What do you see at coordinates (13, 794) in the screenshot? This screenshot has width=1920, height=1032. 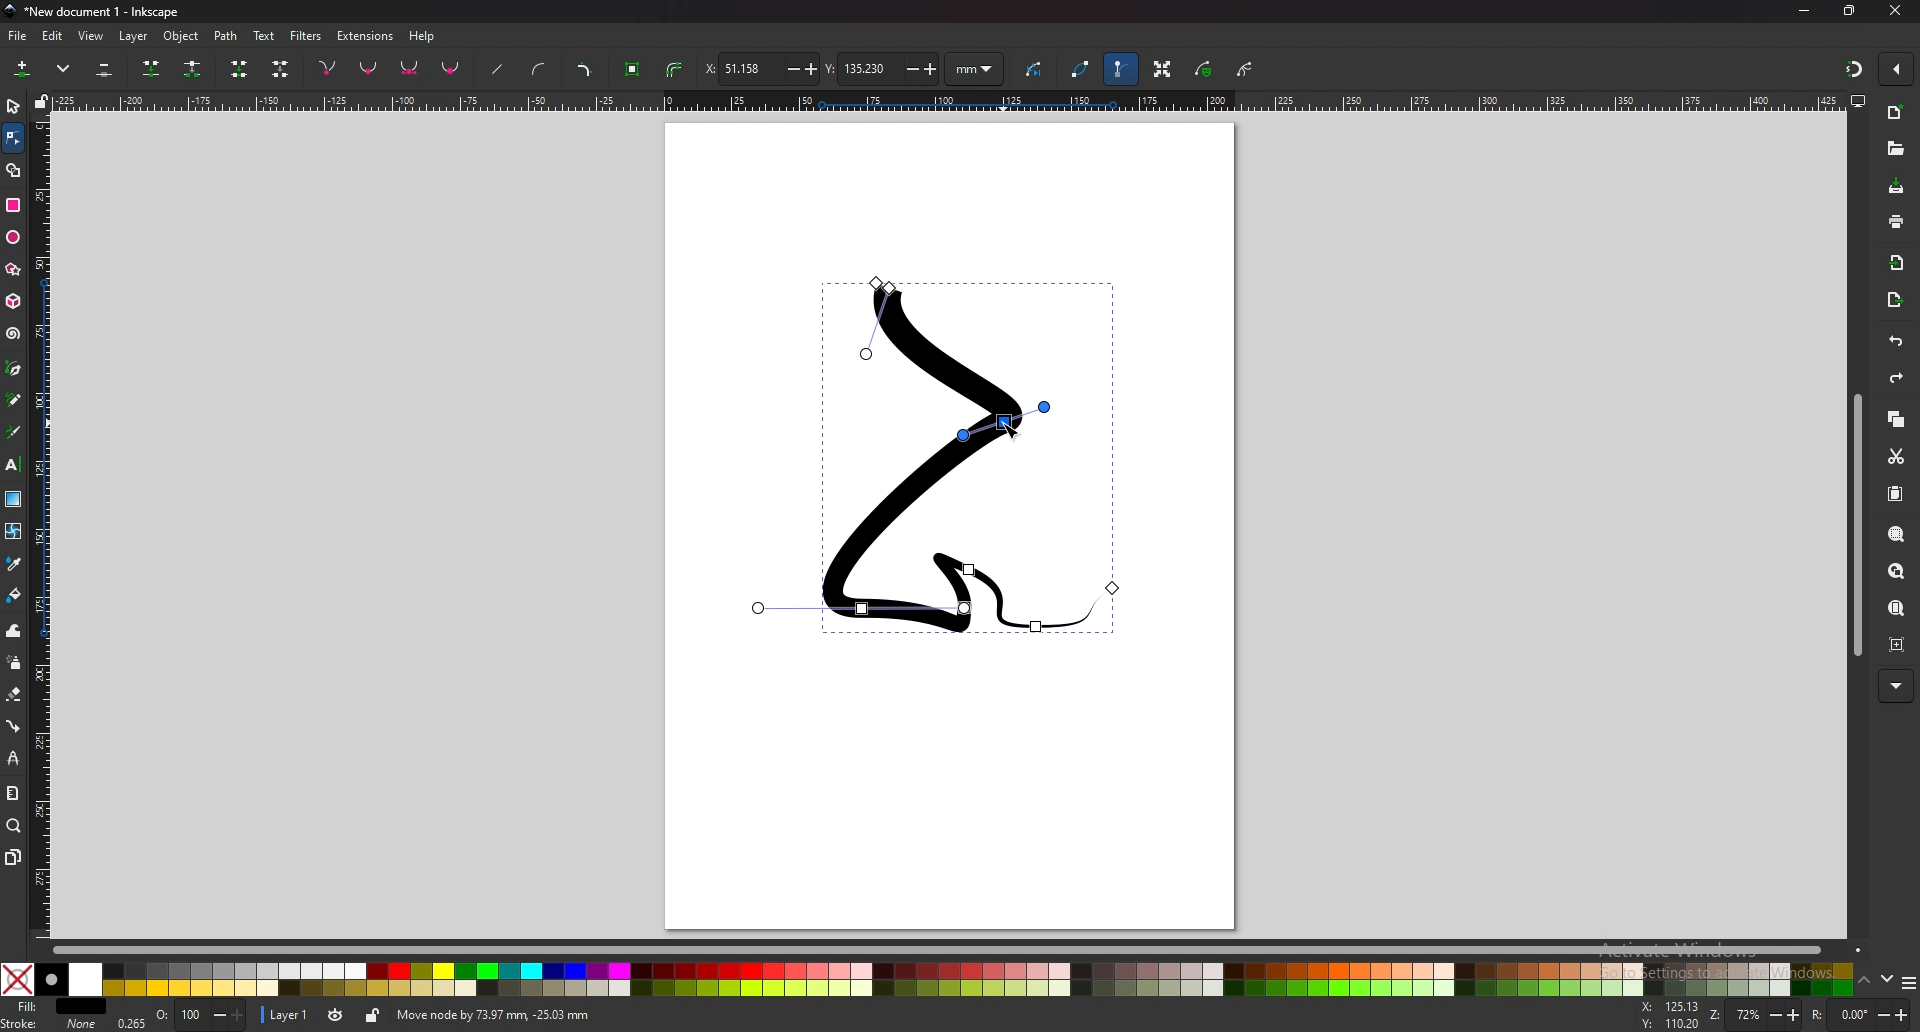 I see `measure` at bounding box center [13, 794].